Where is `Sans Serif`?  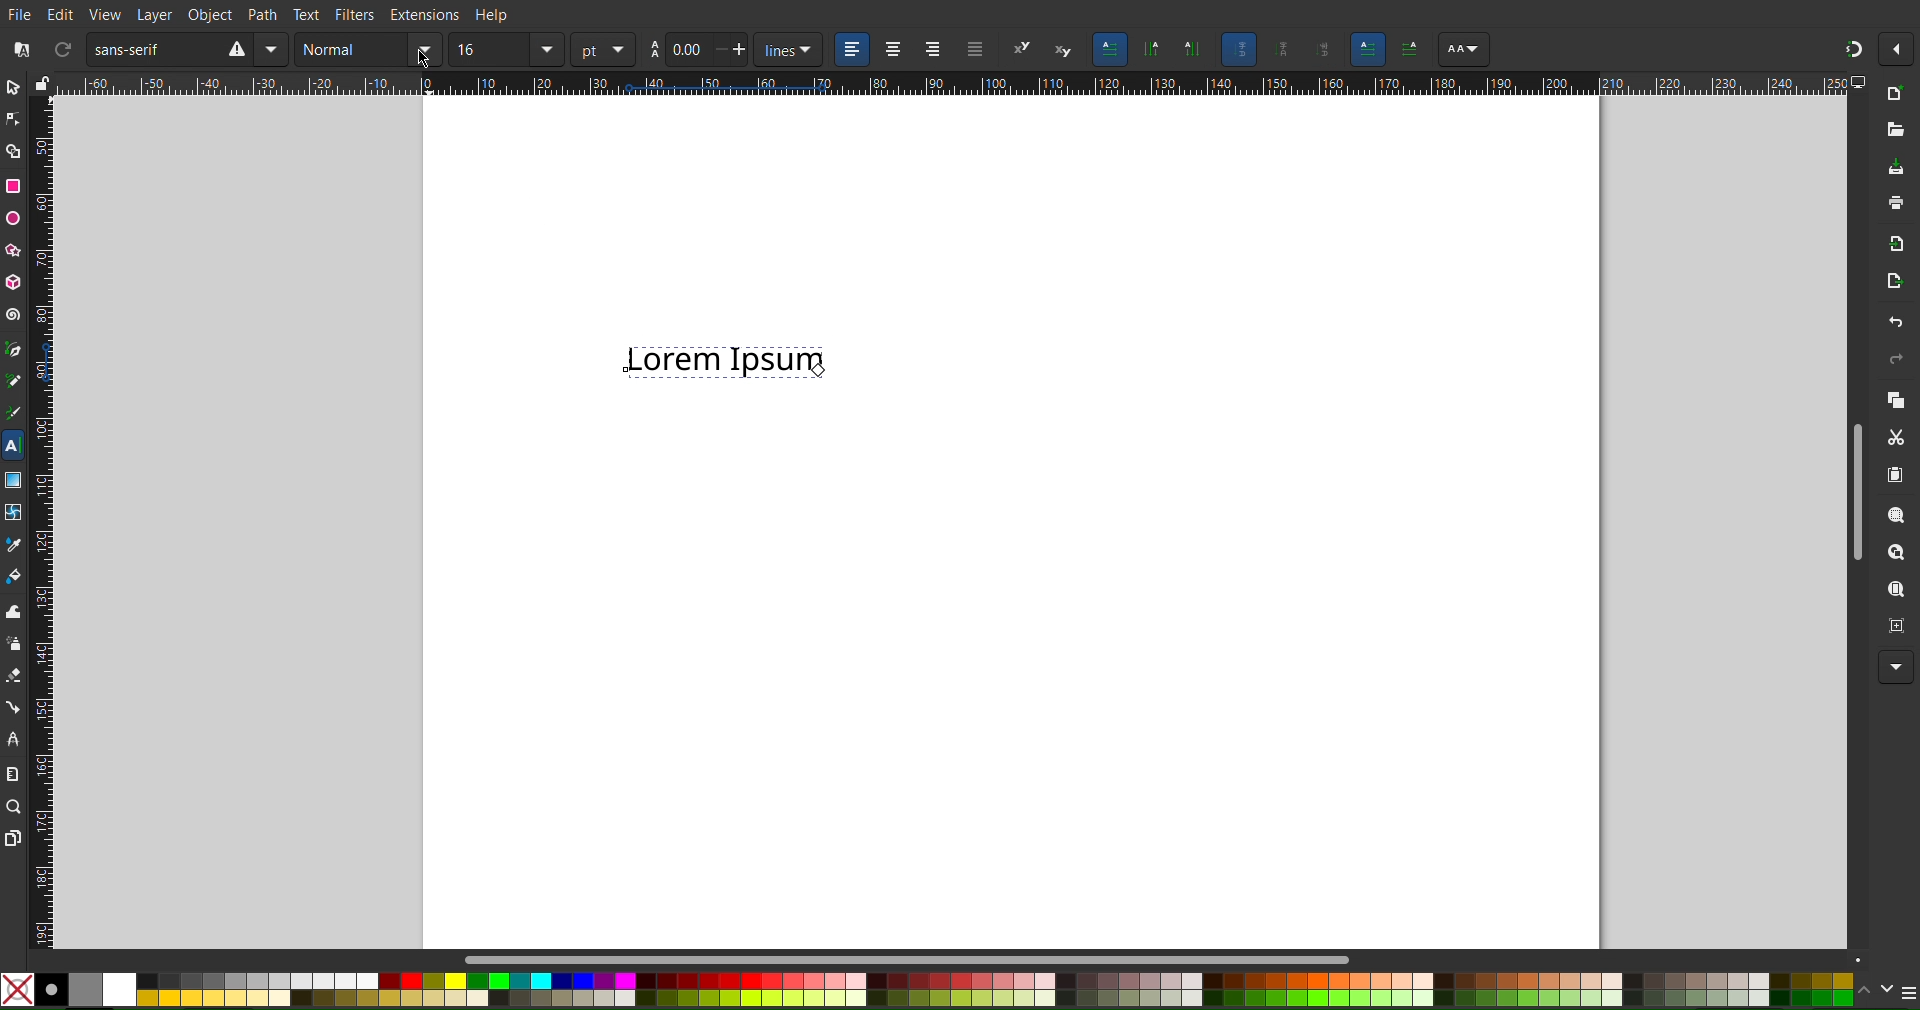
Sans Serif is located at coordinates (137, 49).